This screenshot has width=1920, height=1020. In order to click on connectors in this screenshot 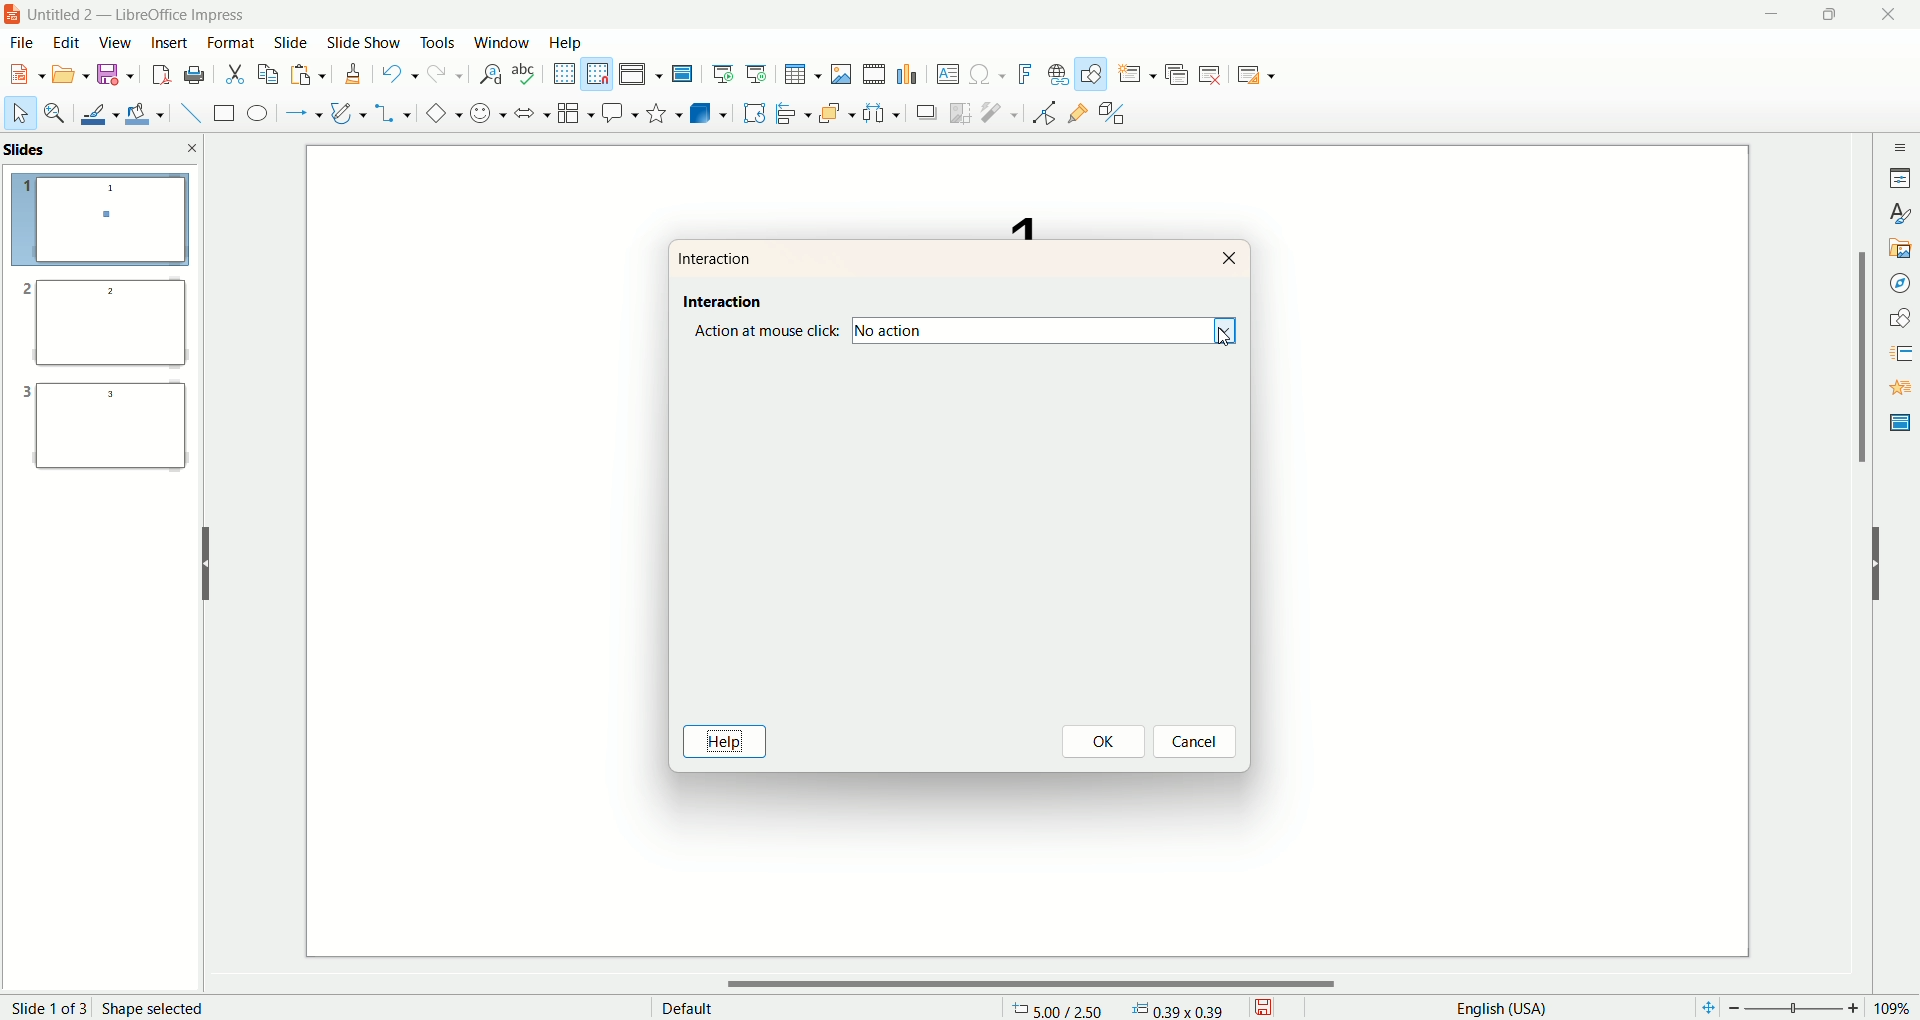, I will do `click(393, 113)`.